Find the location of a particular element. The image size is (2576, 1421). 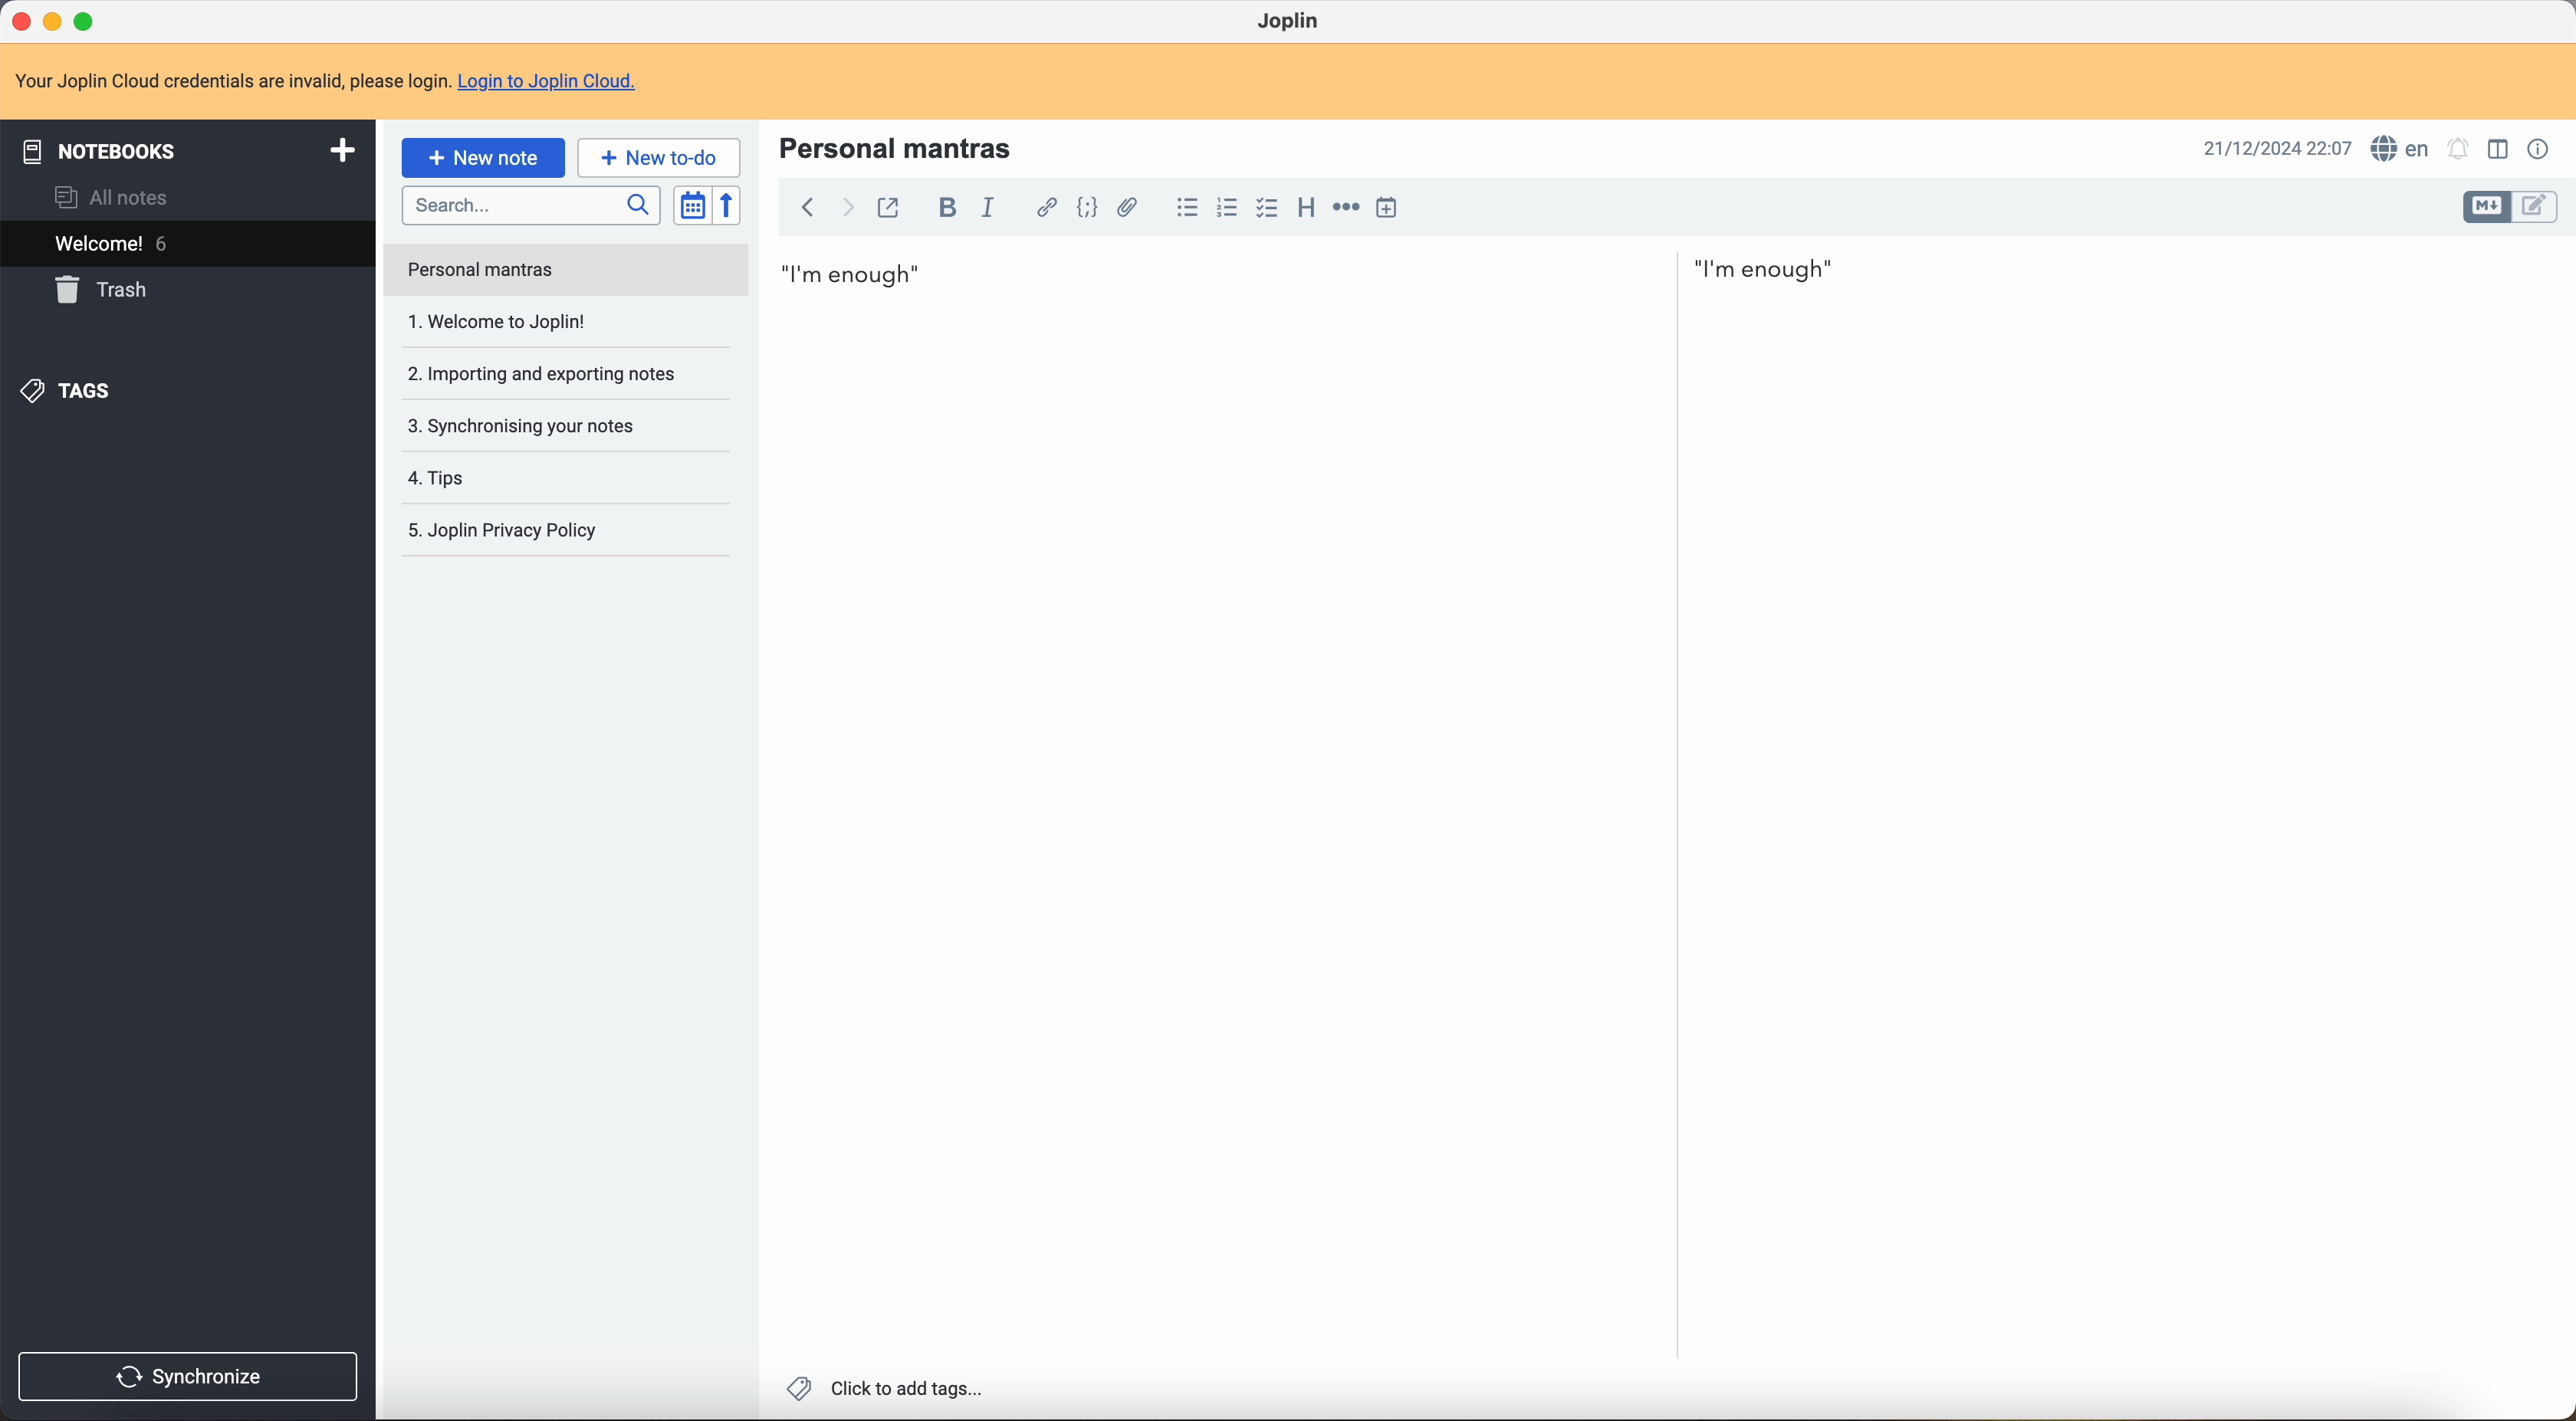

synchronise is located at coordinates (195, 1375).